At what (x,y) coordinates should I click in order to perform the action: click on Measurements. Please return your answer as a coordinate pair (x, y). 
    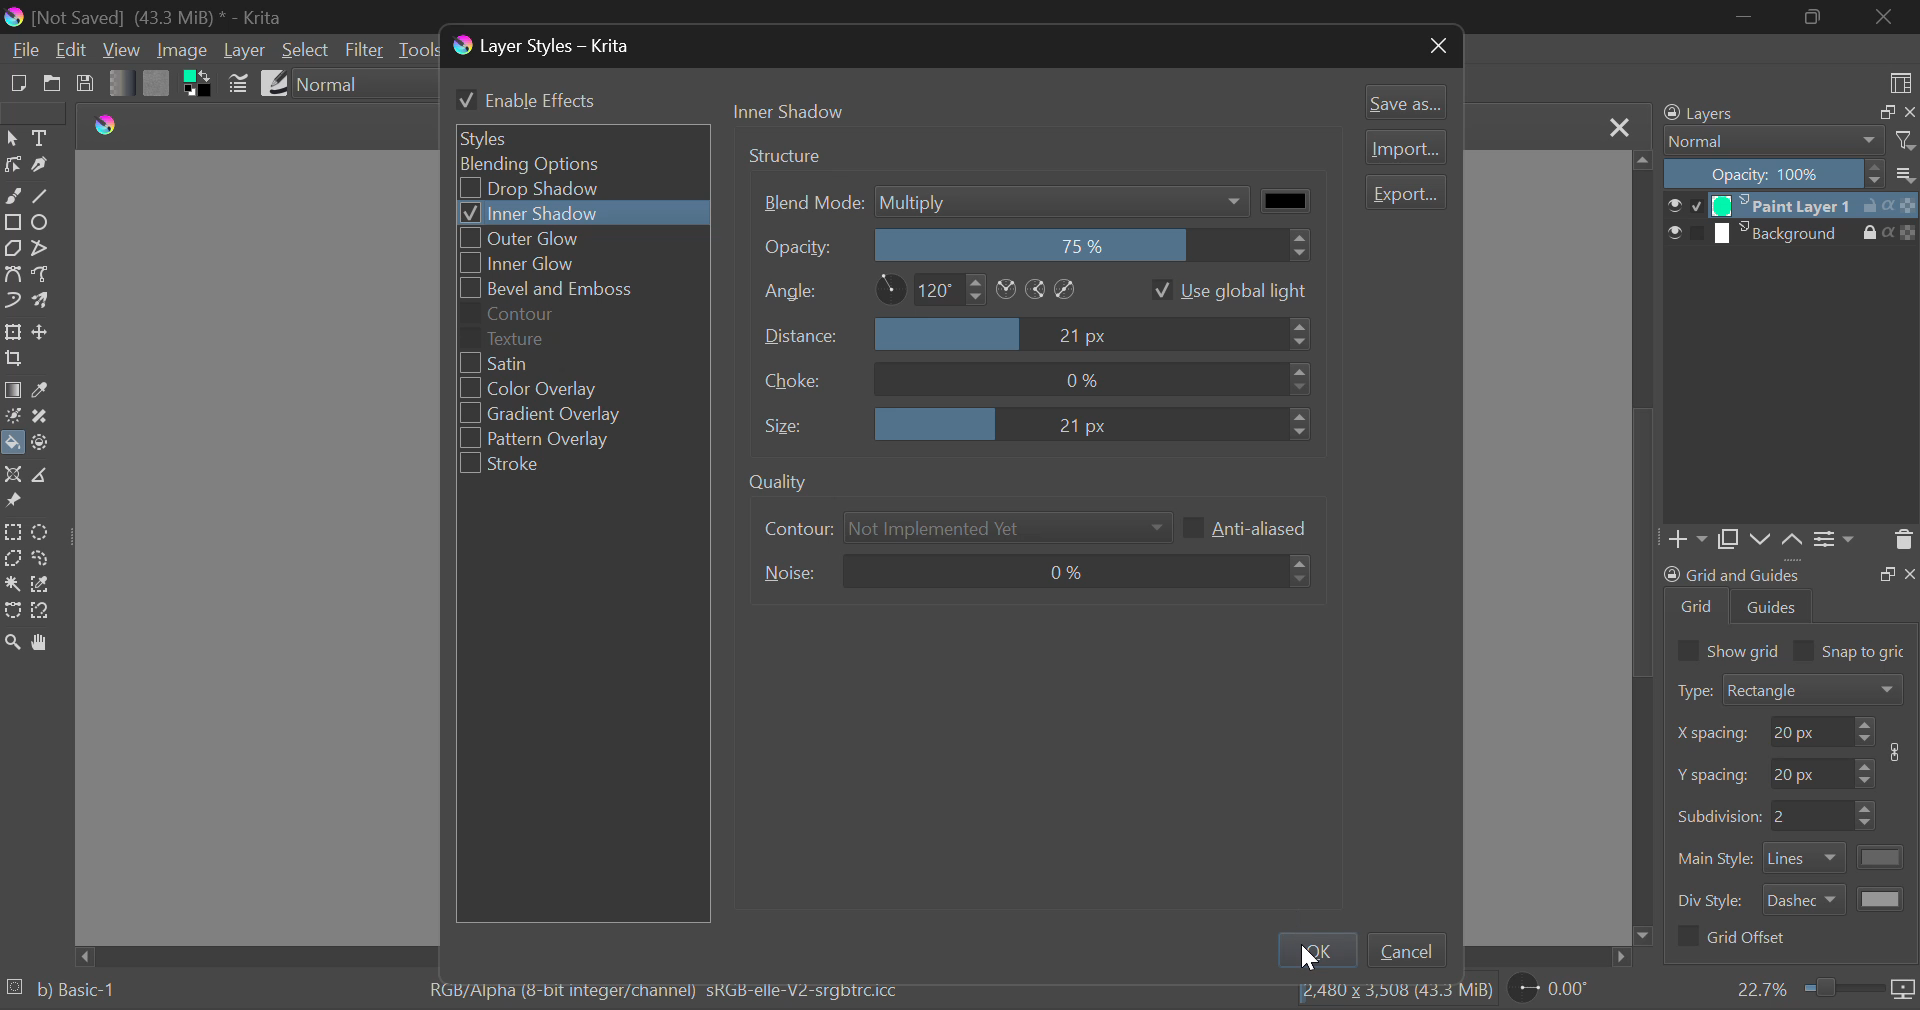
    Looking at the image, I should click on (43, 474).